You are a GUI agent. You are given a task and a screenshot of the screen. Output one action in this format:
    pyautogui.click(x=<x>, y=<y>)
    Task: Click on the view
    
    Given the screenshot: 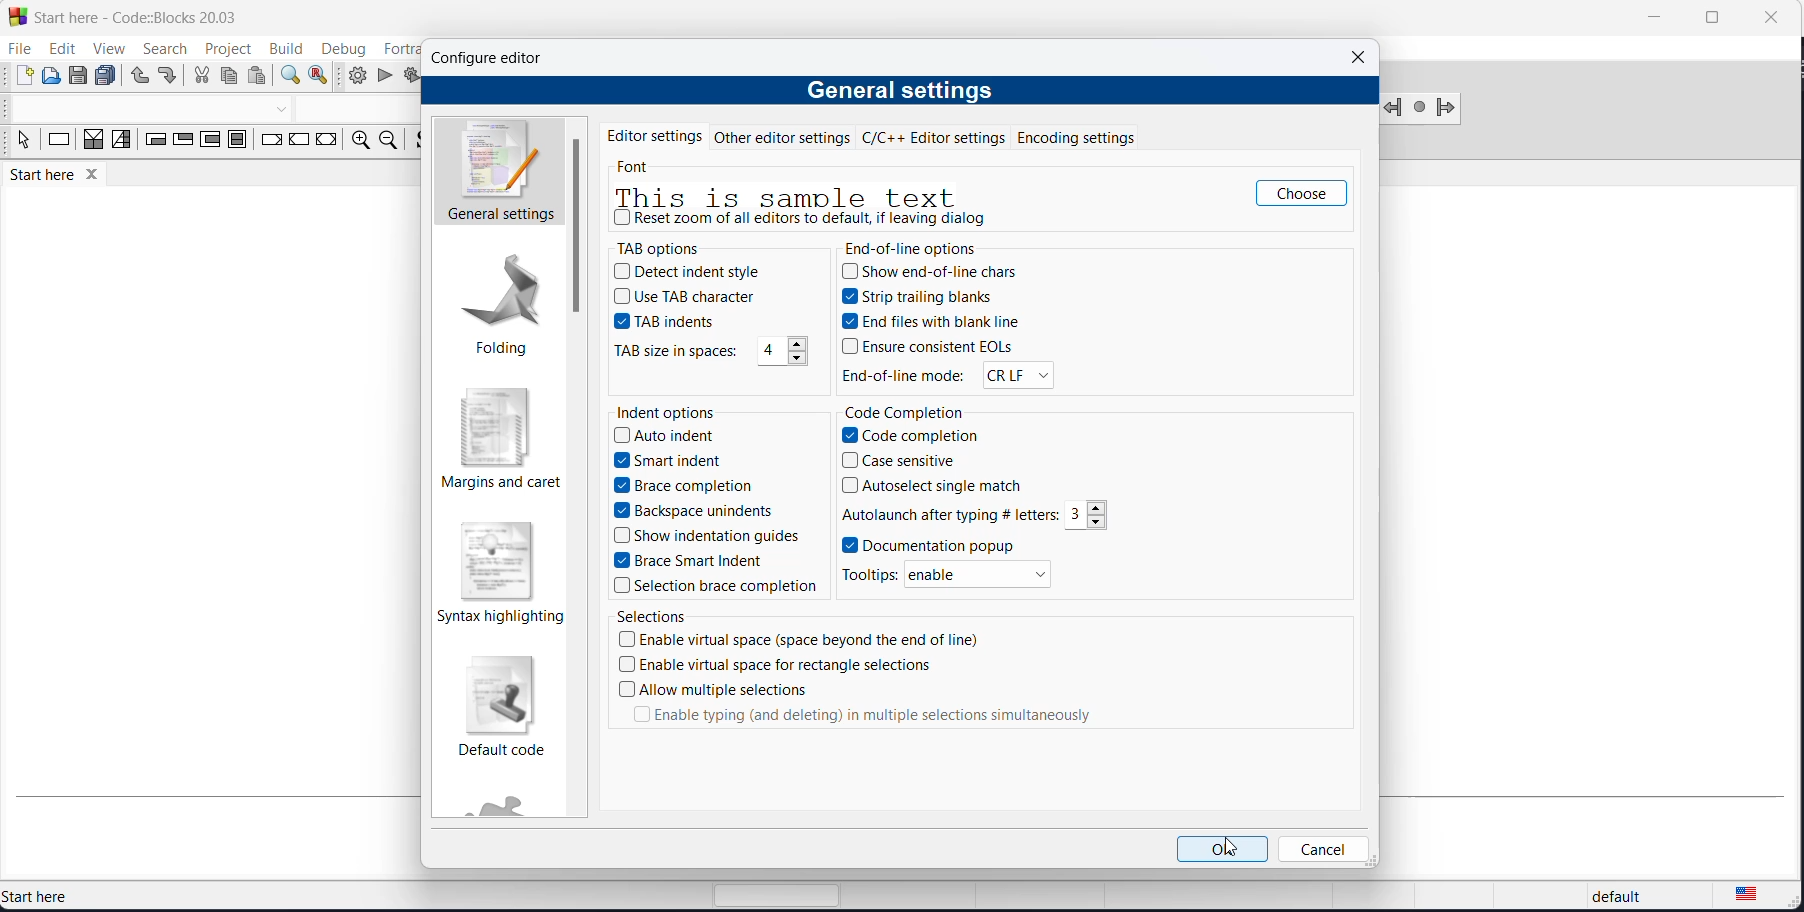 What is the action you would take?
    pyautogui.click(x=104, y=47)
    